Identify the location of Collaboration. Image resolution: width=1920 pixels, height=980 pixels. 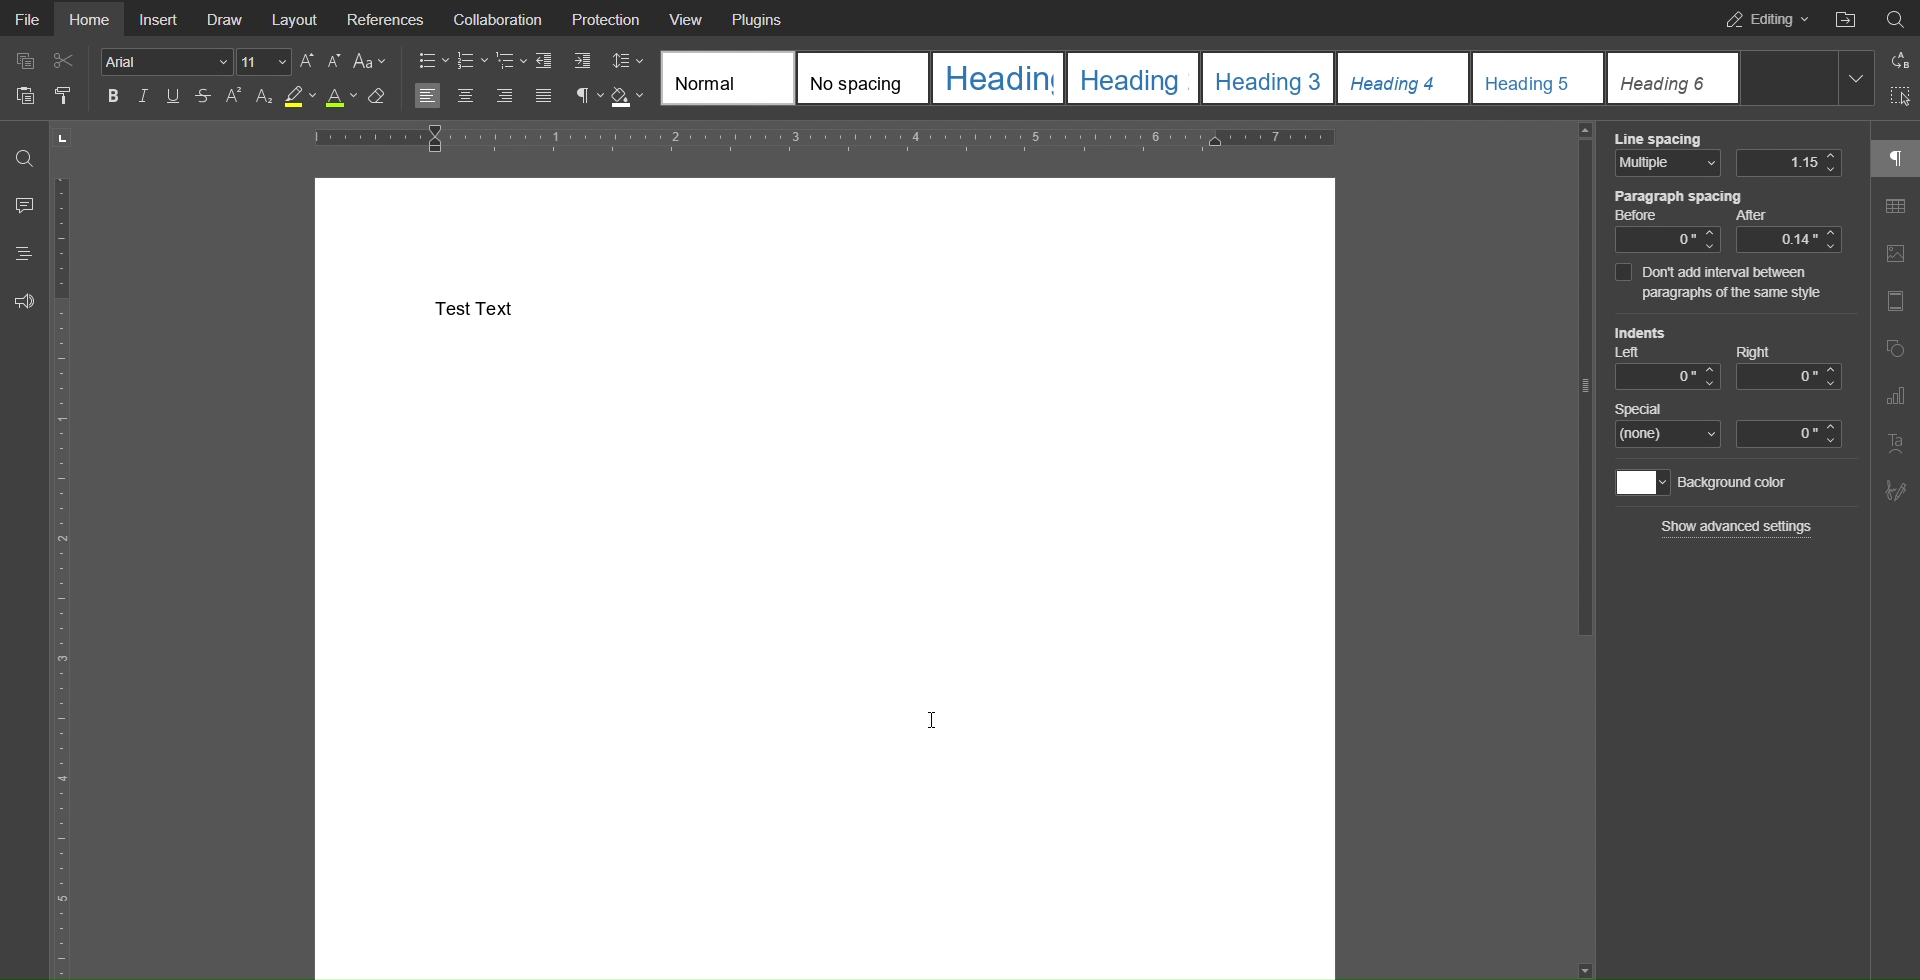
(493, 18).